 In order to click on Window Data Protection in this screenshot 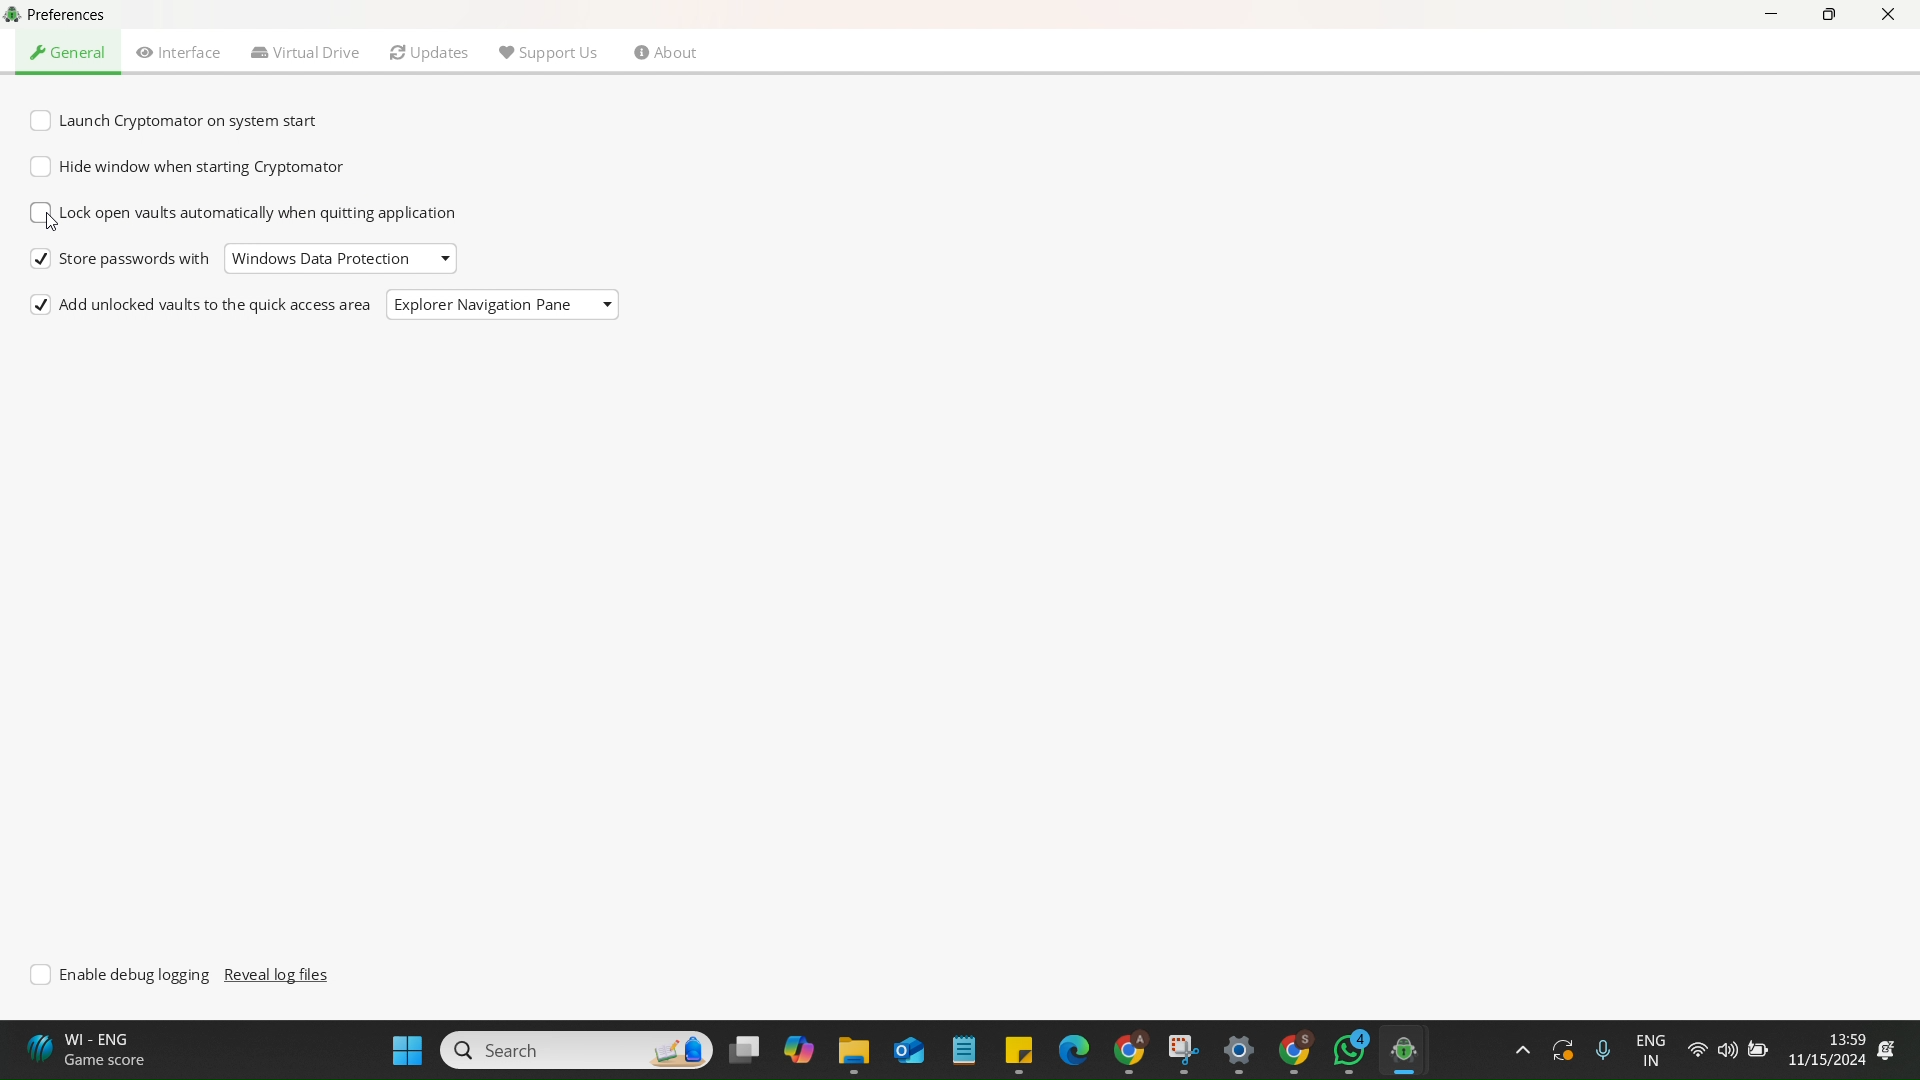, I will do `click(320, 259)`.